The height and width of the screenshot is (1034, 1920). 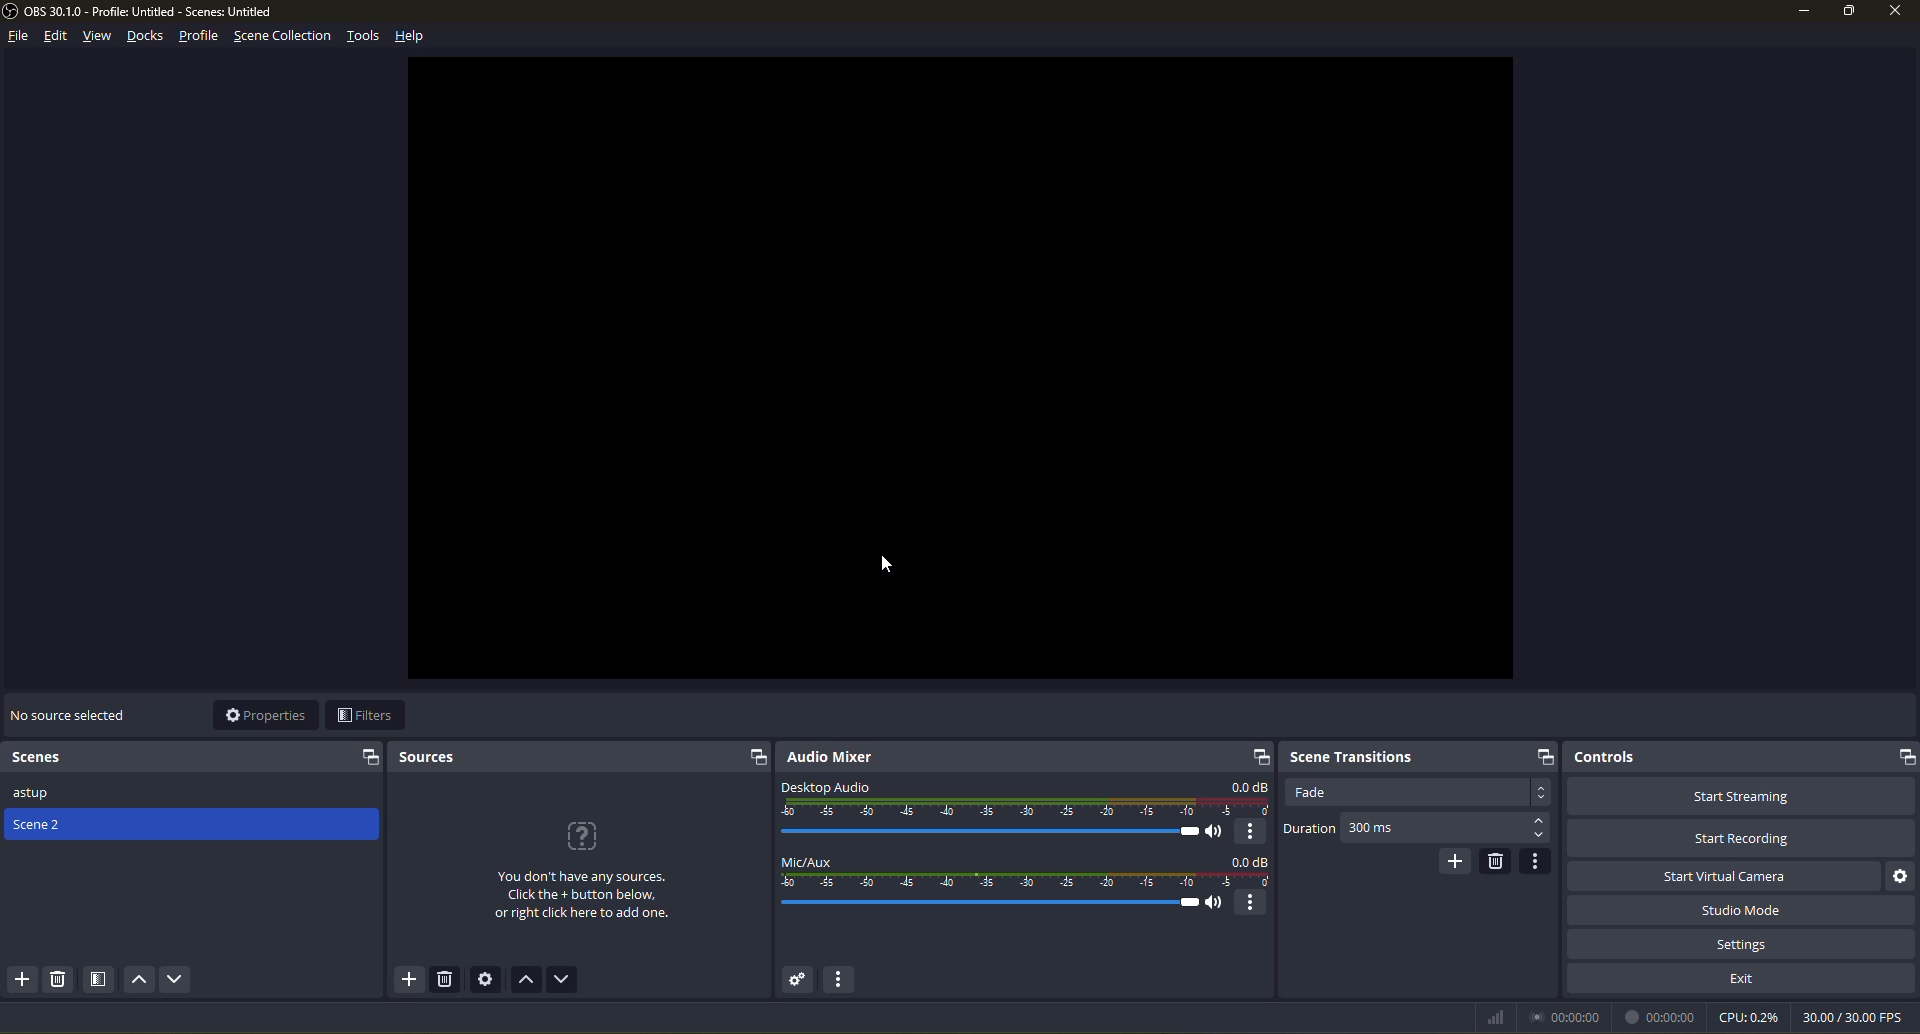 I want to click on db, so click(x=1249, y=861).